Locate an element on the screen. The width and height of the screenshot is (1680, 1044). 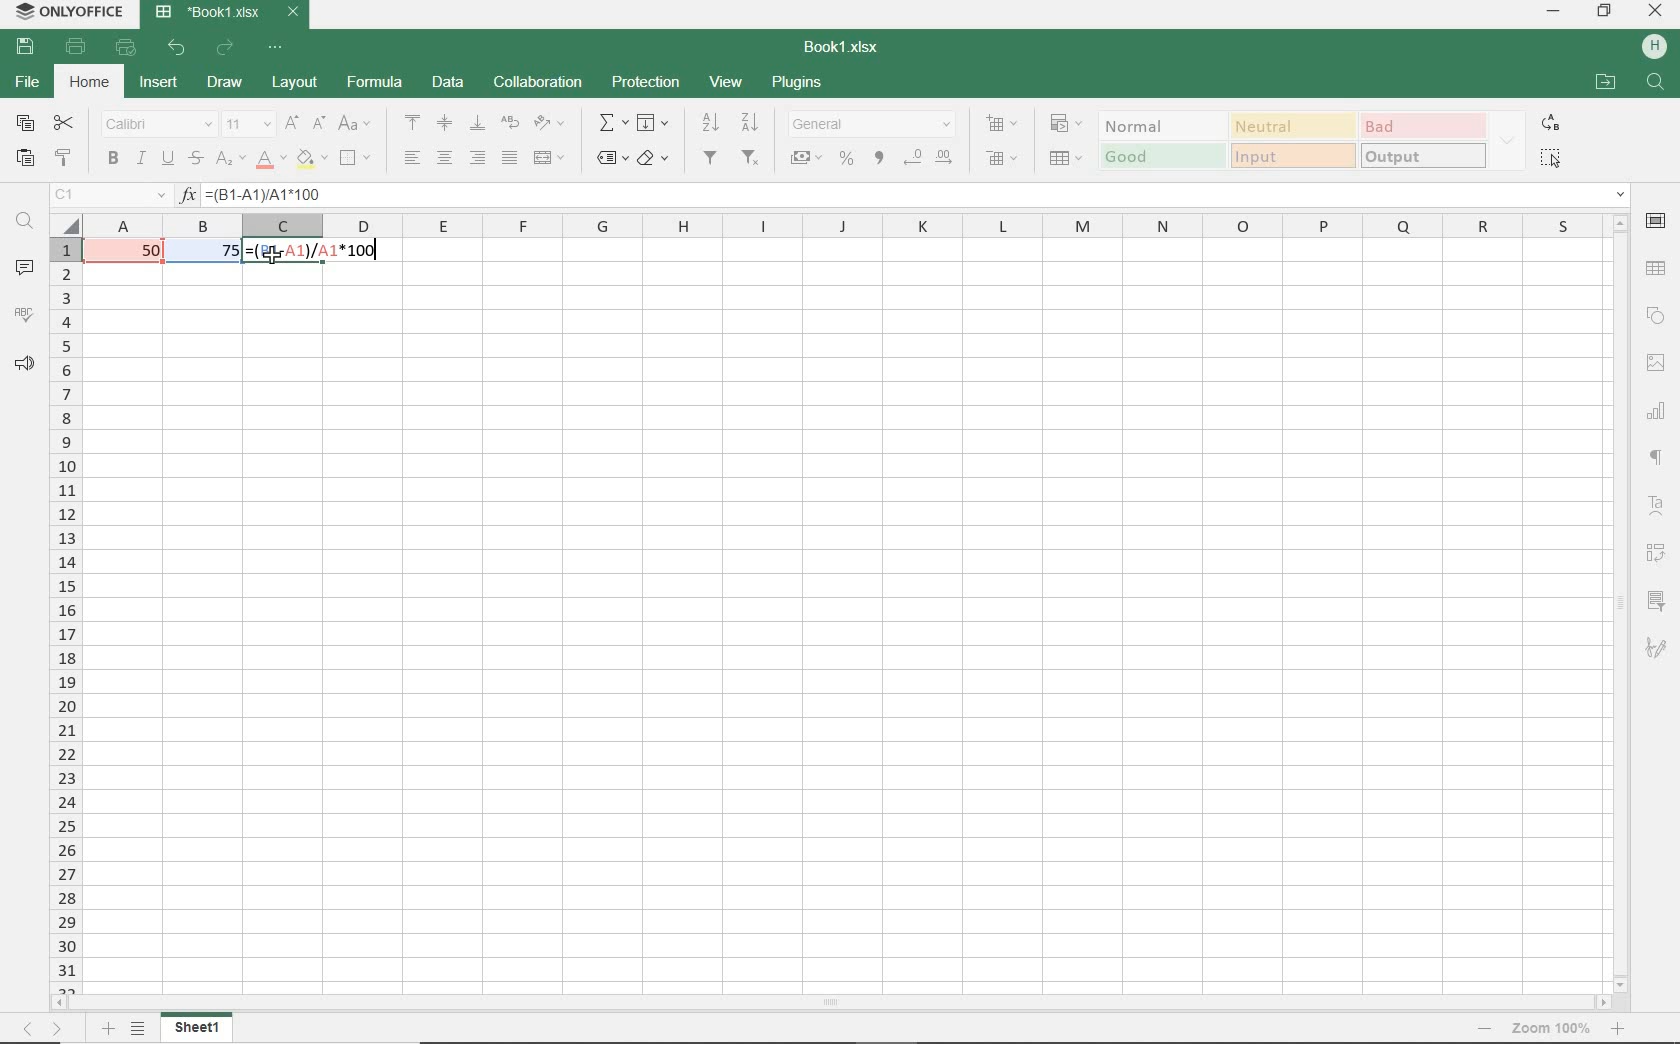
wrap text is located at coordinates (508, 123).